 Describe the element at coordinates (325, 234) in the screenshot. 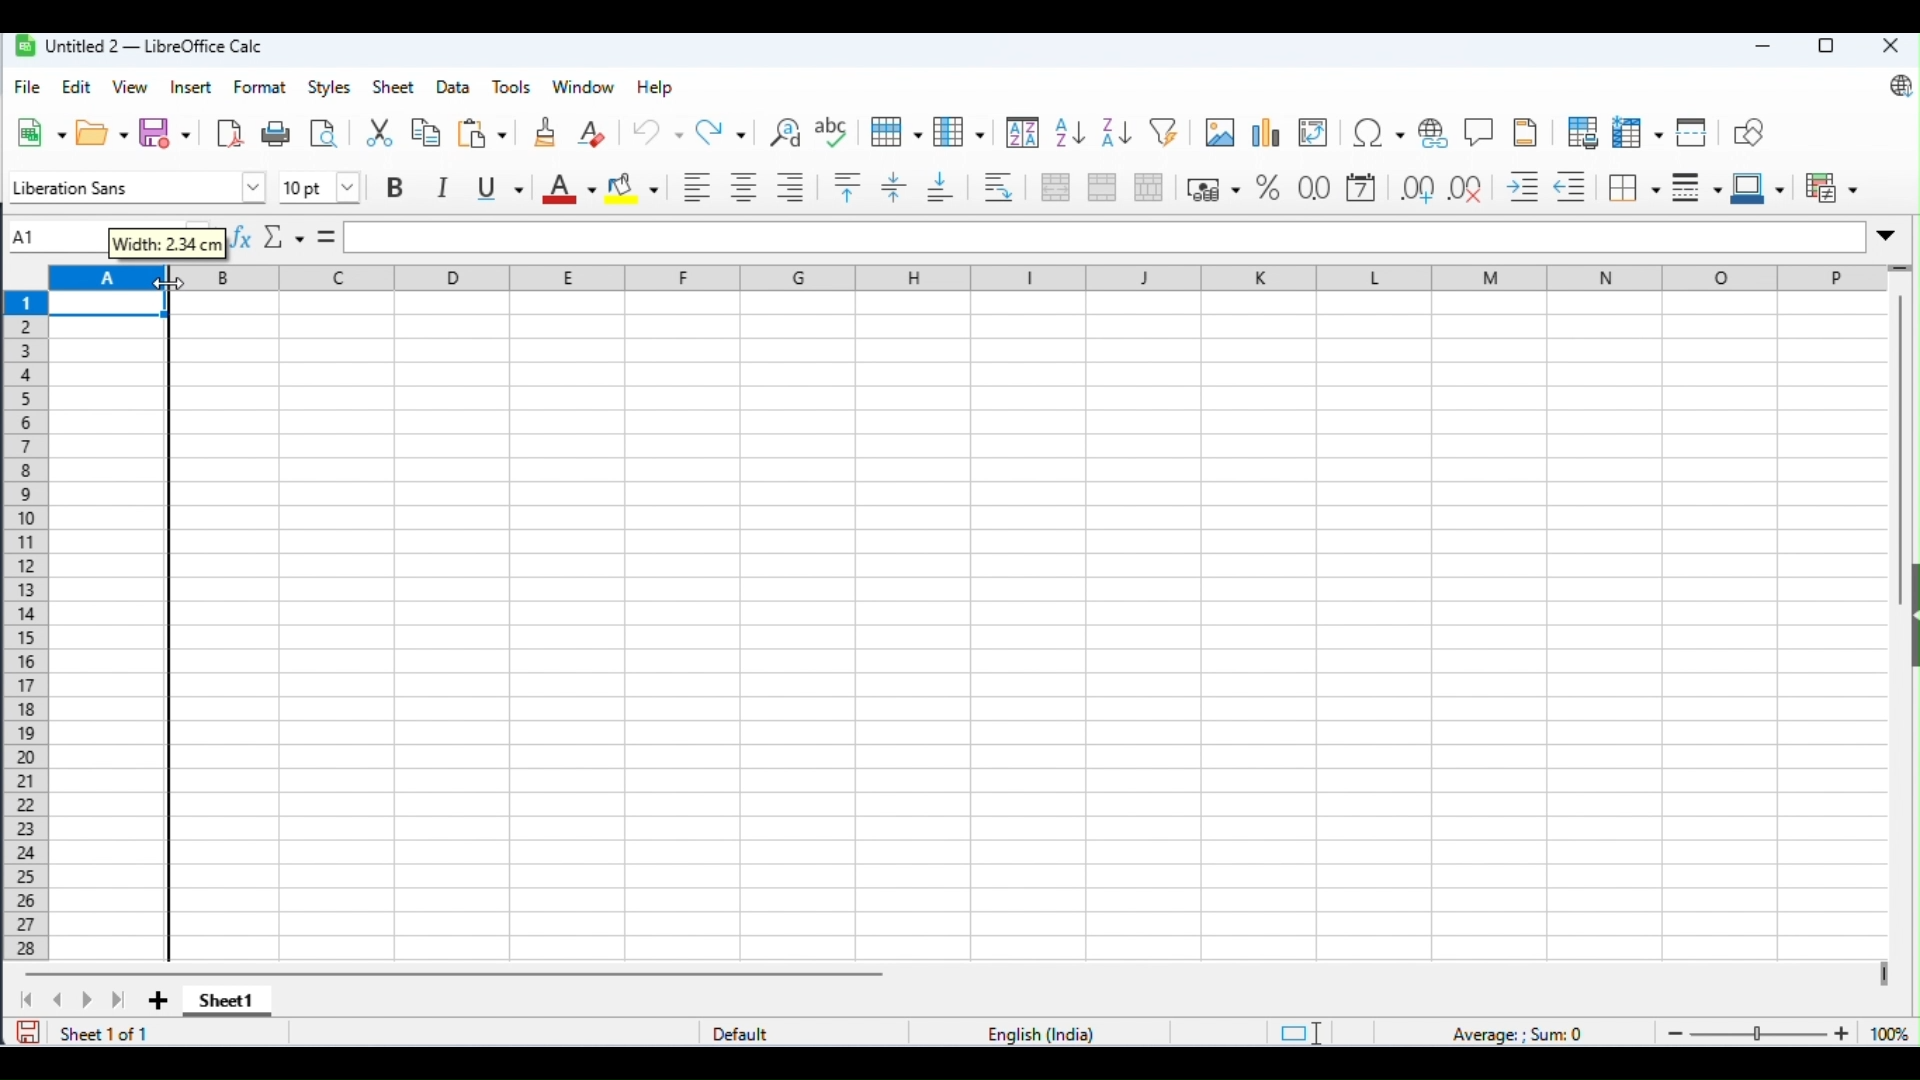

I see `=` at that location.